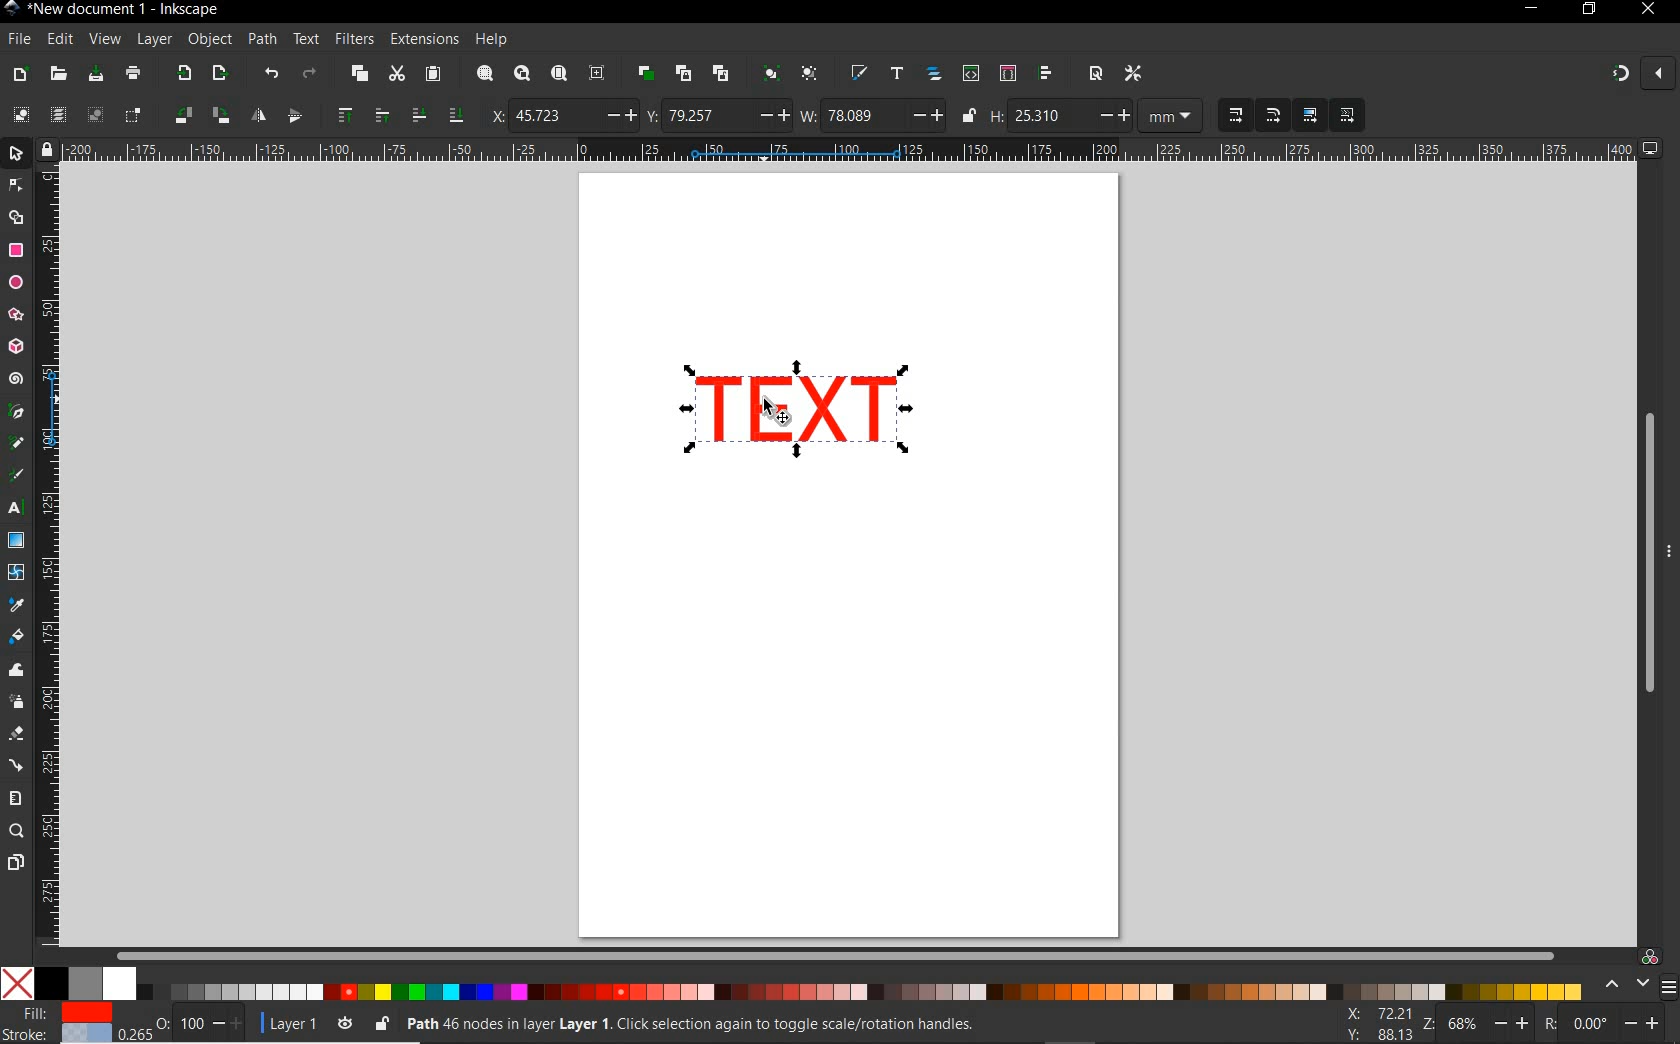 The image size is (1680, 1044). I want to click on PAINT BUCKET TOOL, so click(16, 638).